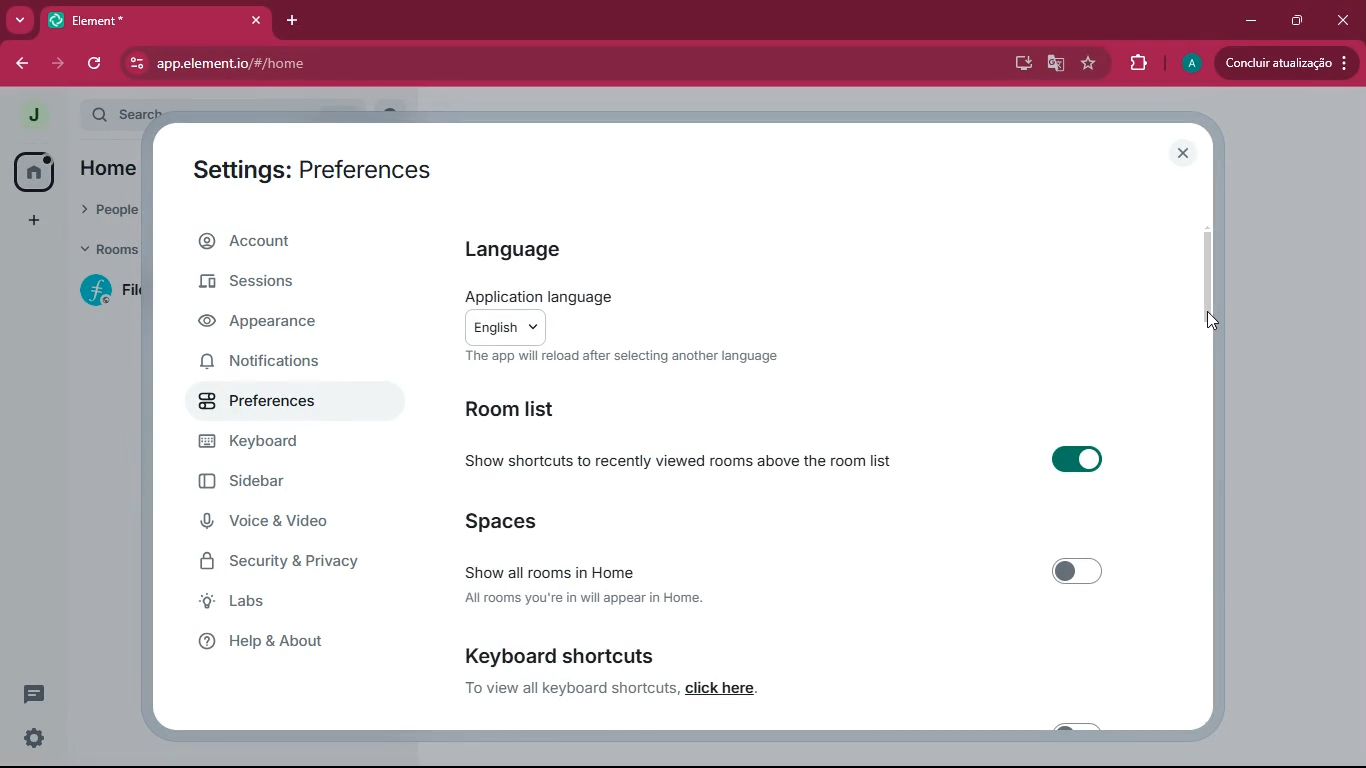  Describe the element at coordinates (34, 170) in the screenshot. I see `home` at that location.